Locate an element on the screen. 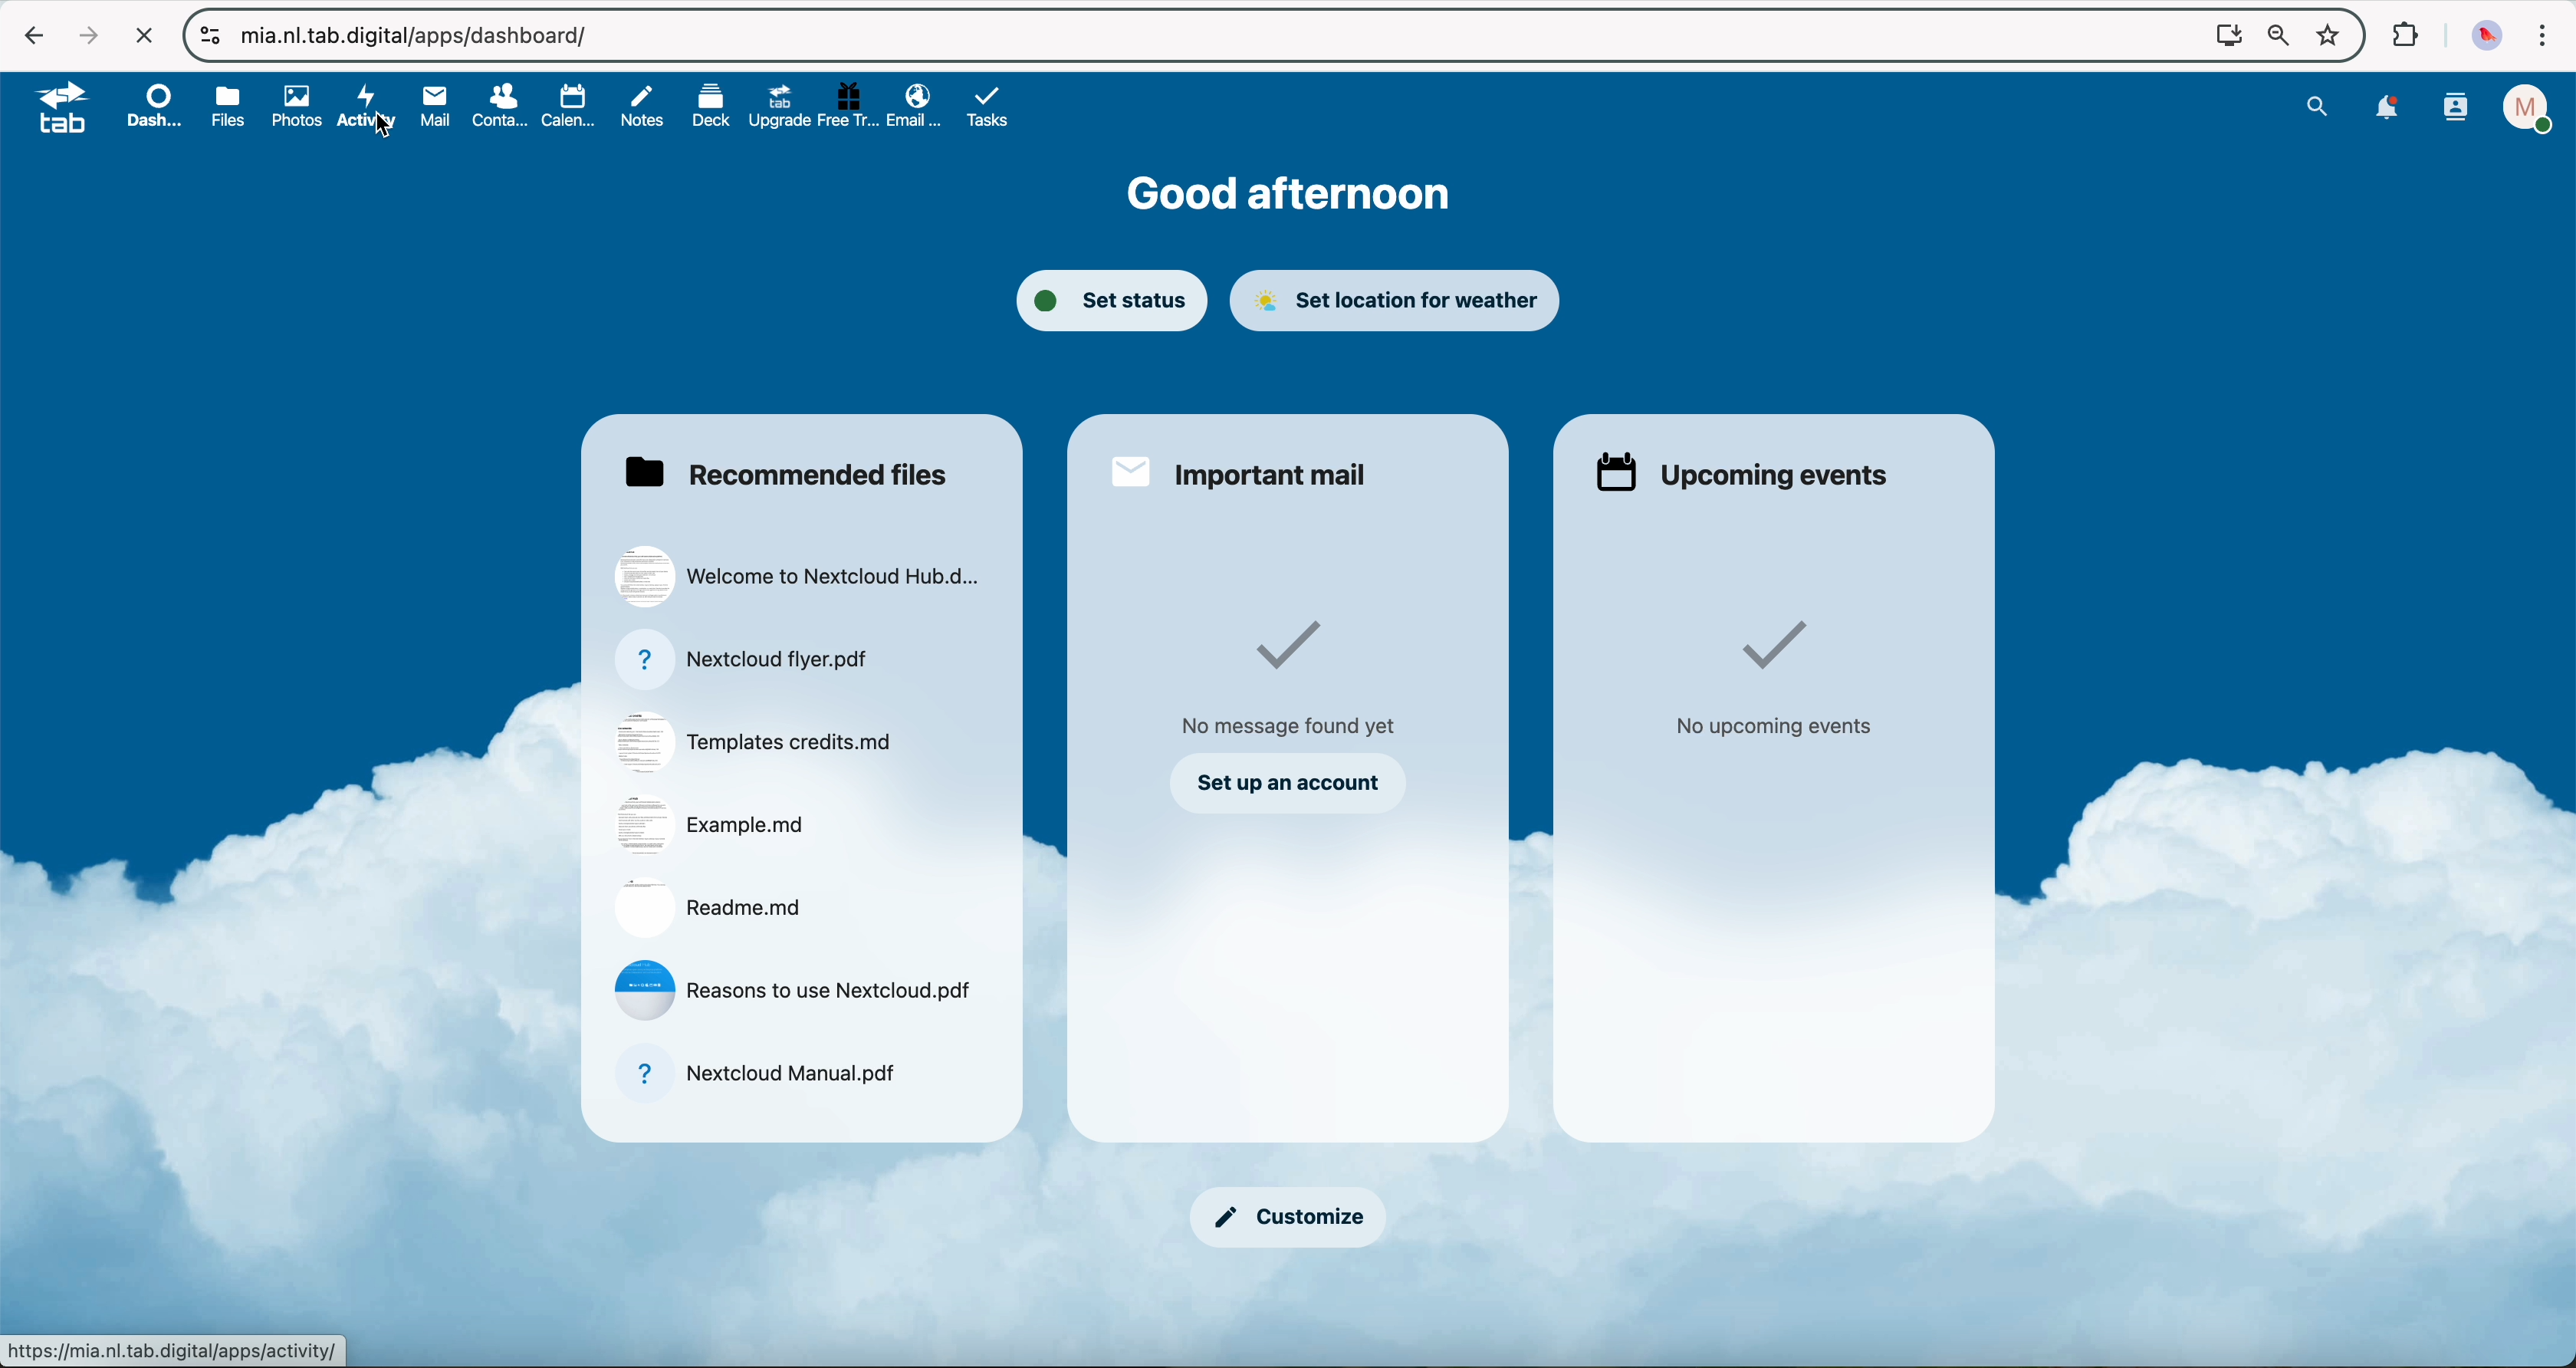 This screenshot has height=1368, width=2576. file is located at coordinates (715, 826).